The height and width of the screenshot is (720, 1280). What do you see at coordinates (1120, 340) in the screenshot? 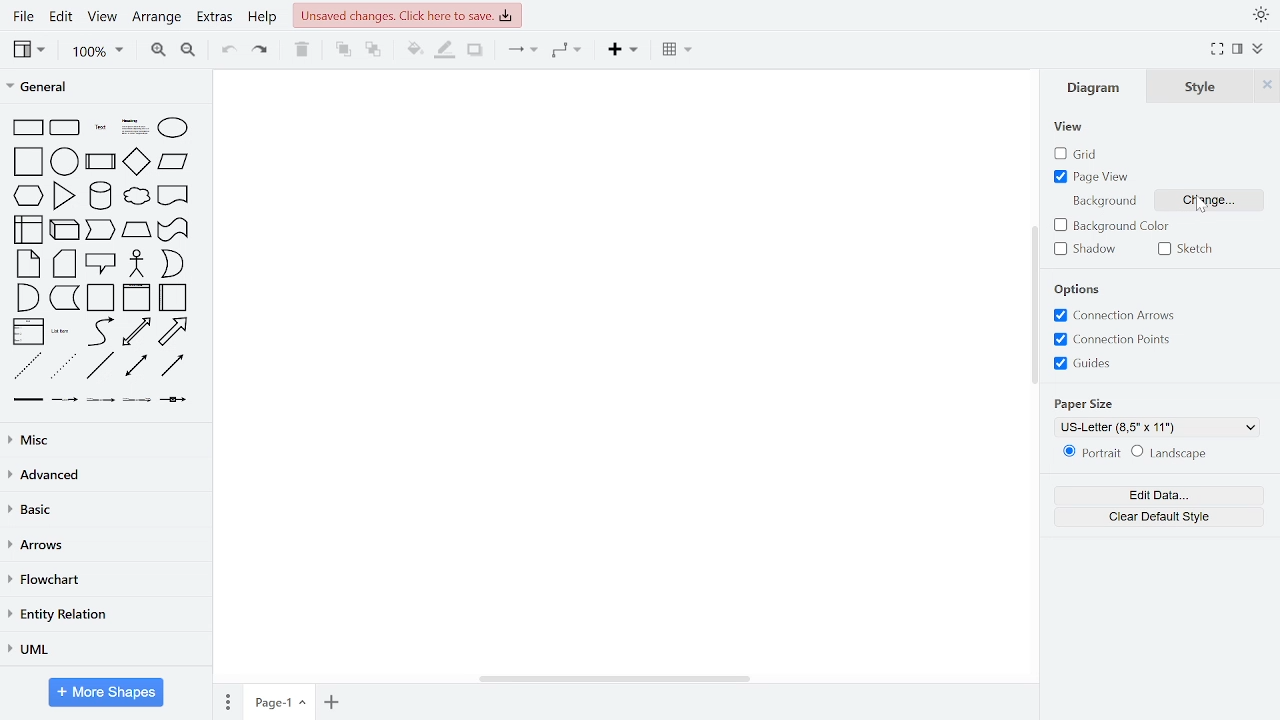
I see `connection points` at bounding box center [1120, 340].